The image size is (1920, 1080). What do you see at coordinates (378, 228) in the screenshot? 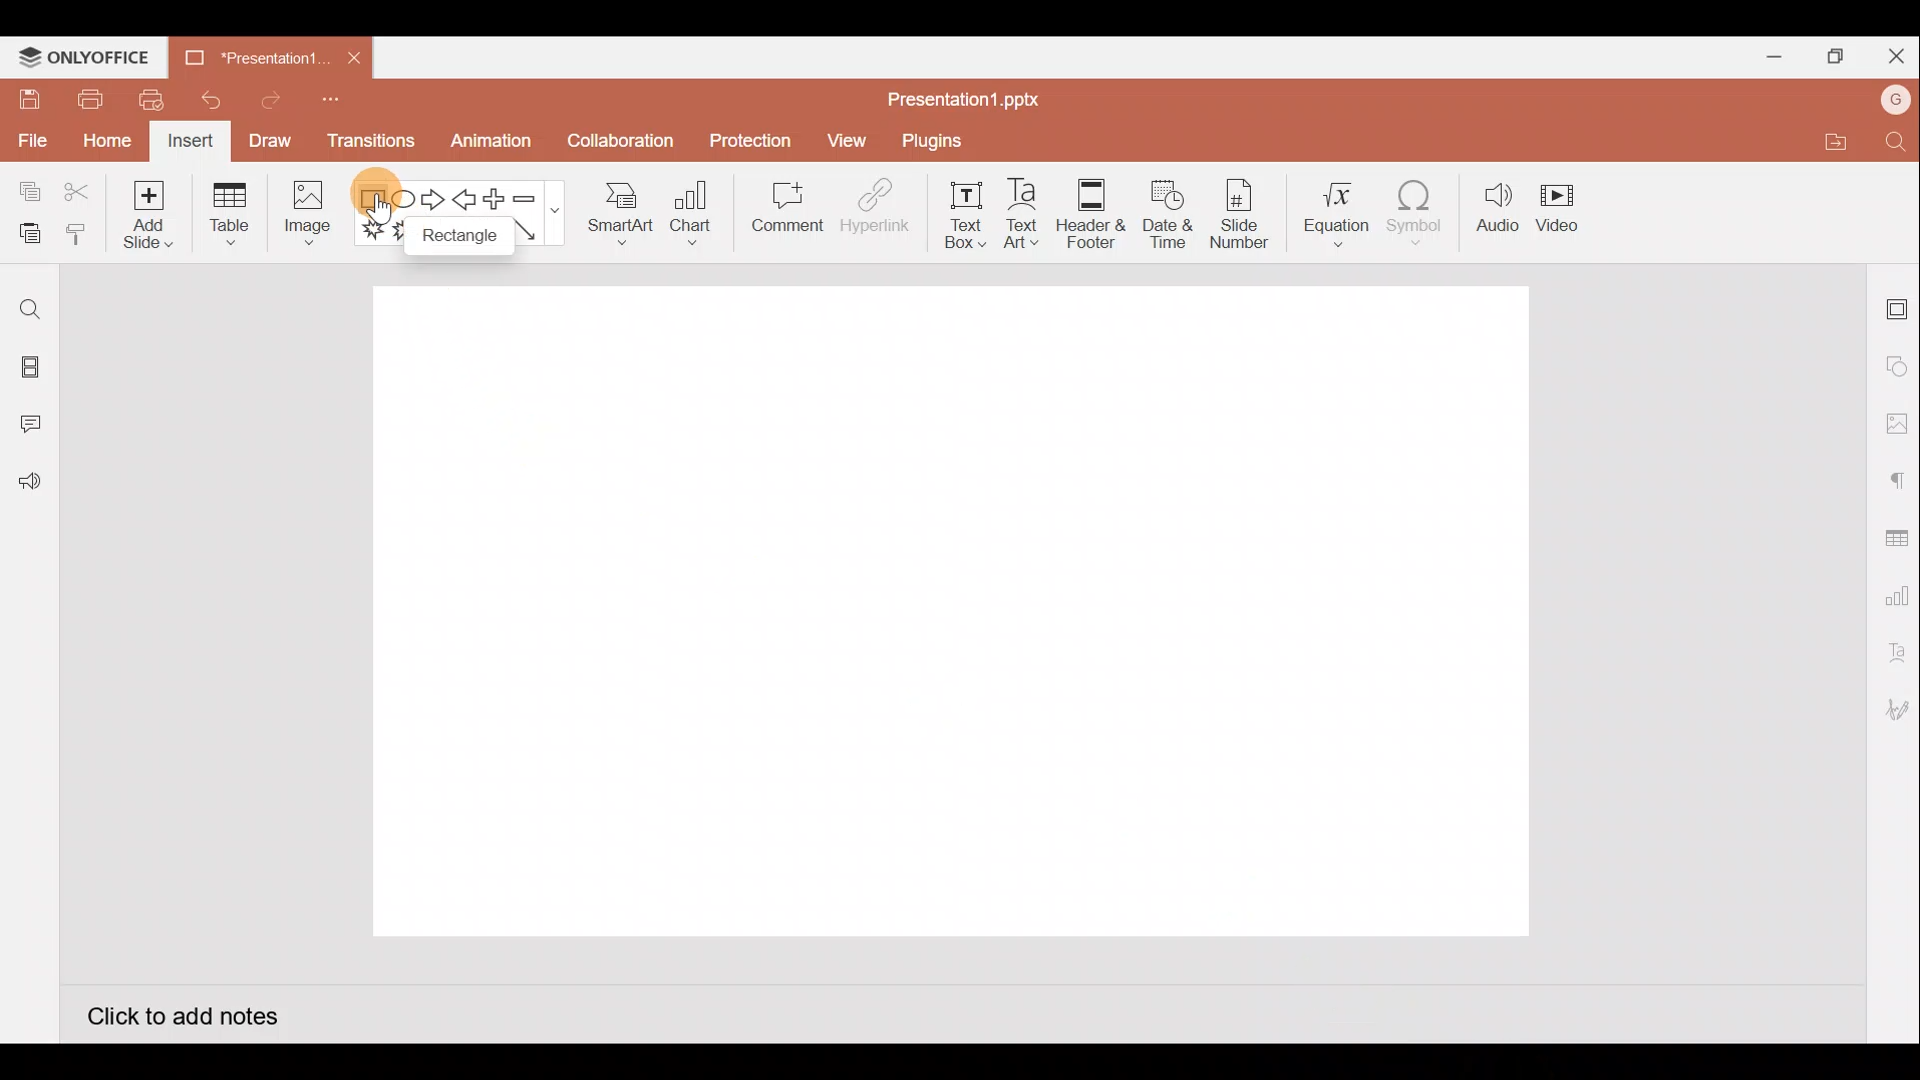
I see `Explosion 1` at bounding box center [378, 228].